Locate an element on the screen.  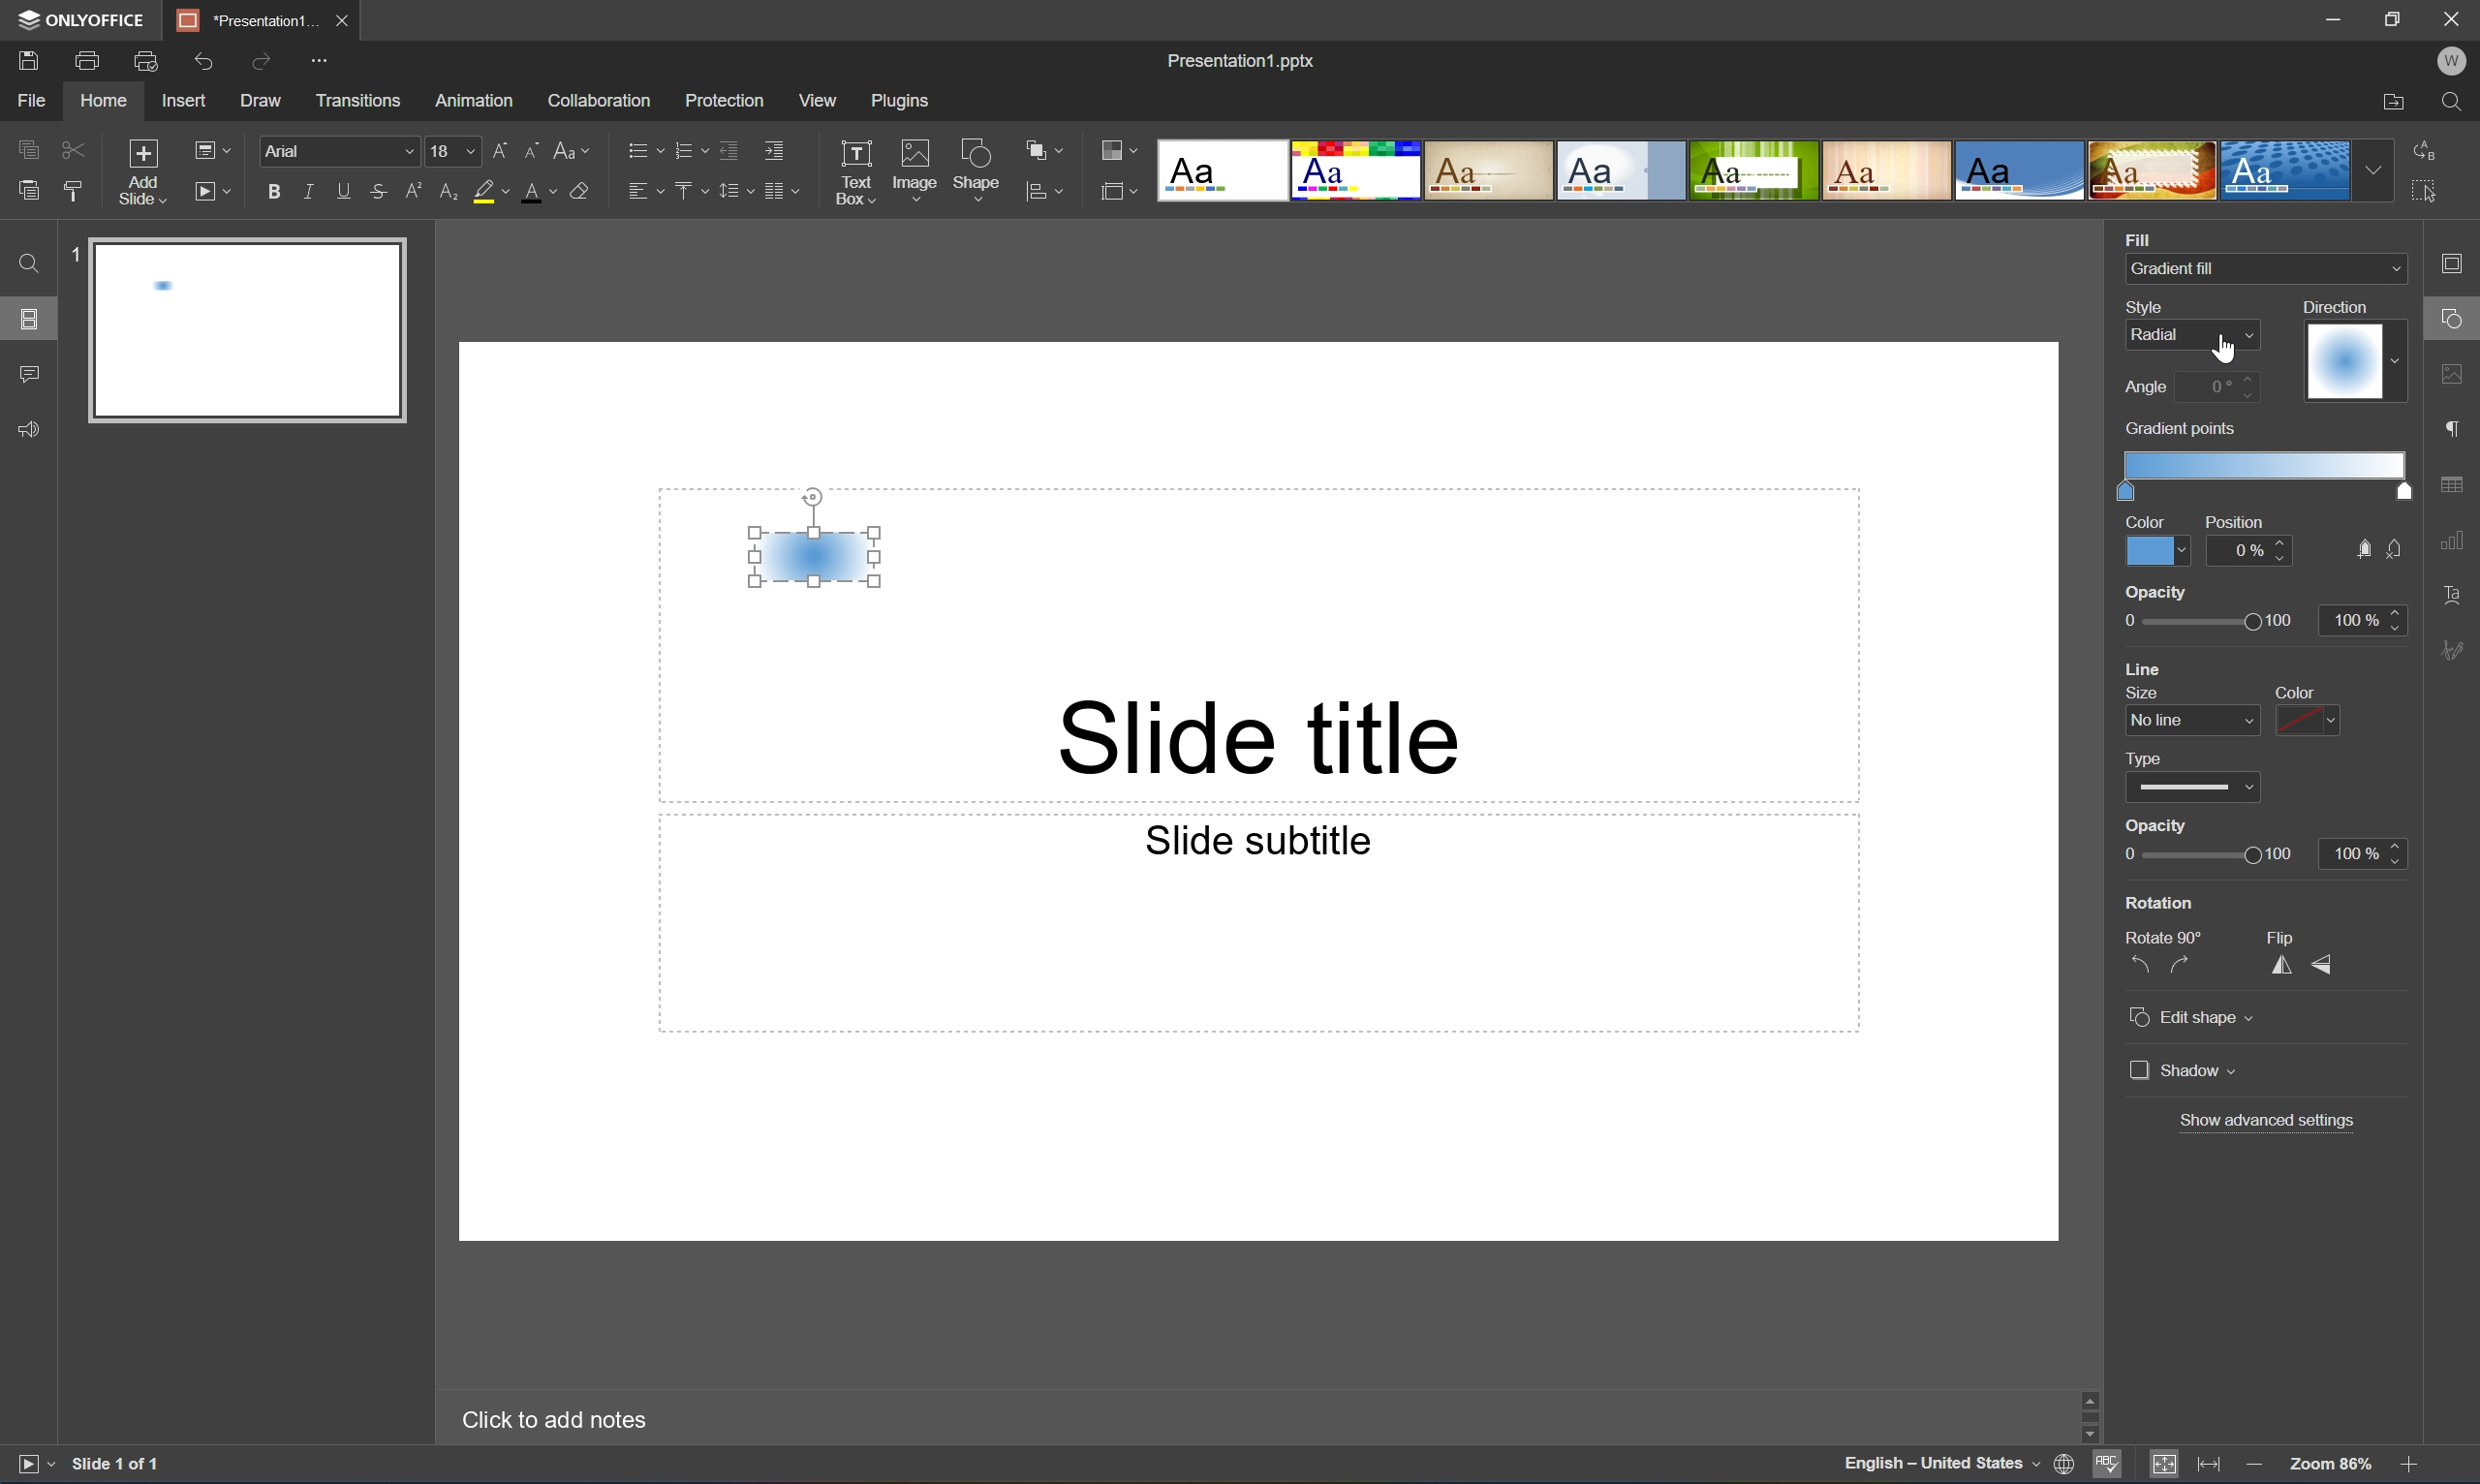
Subscript is located at coordinates (445, 192).